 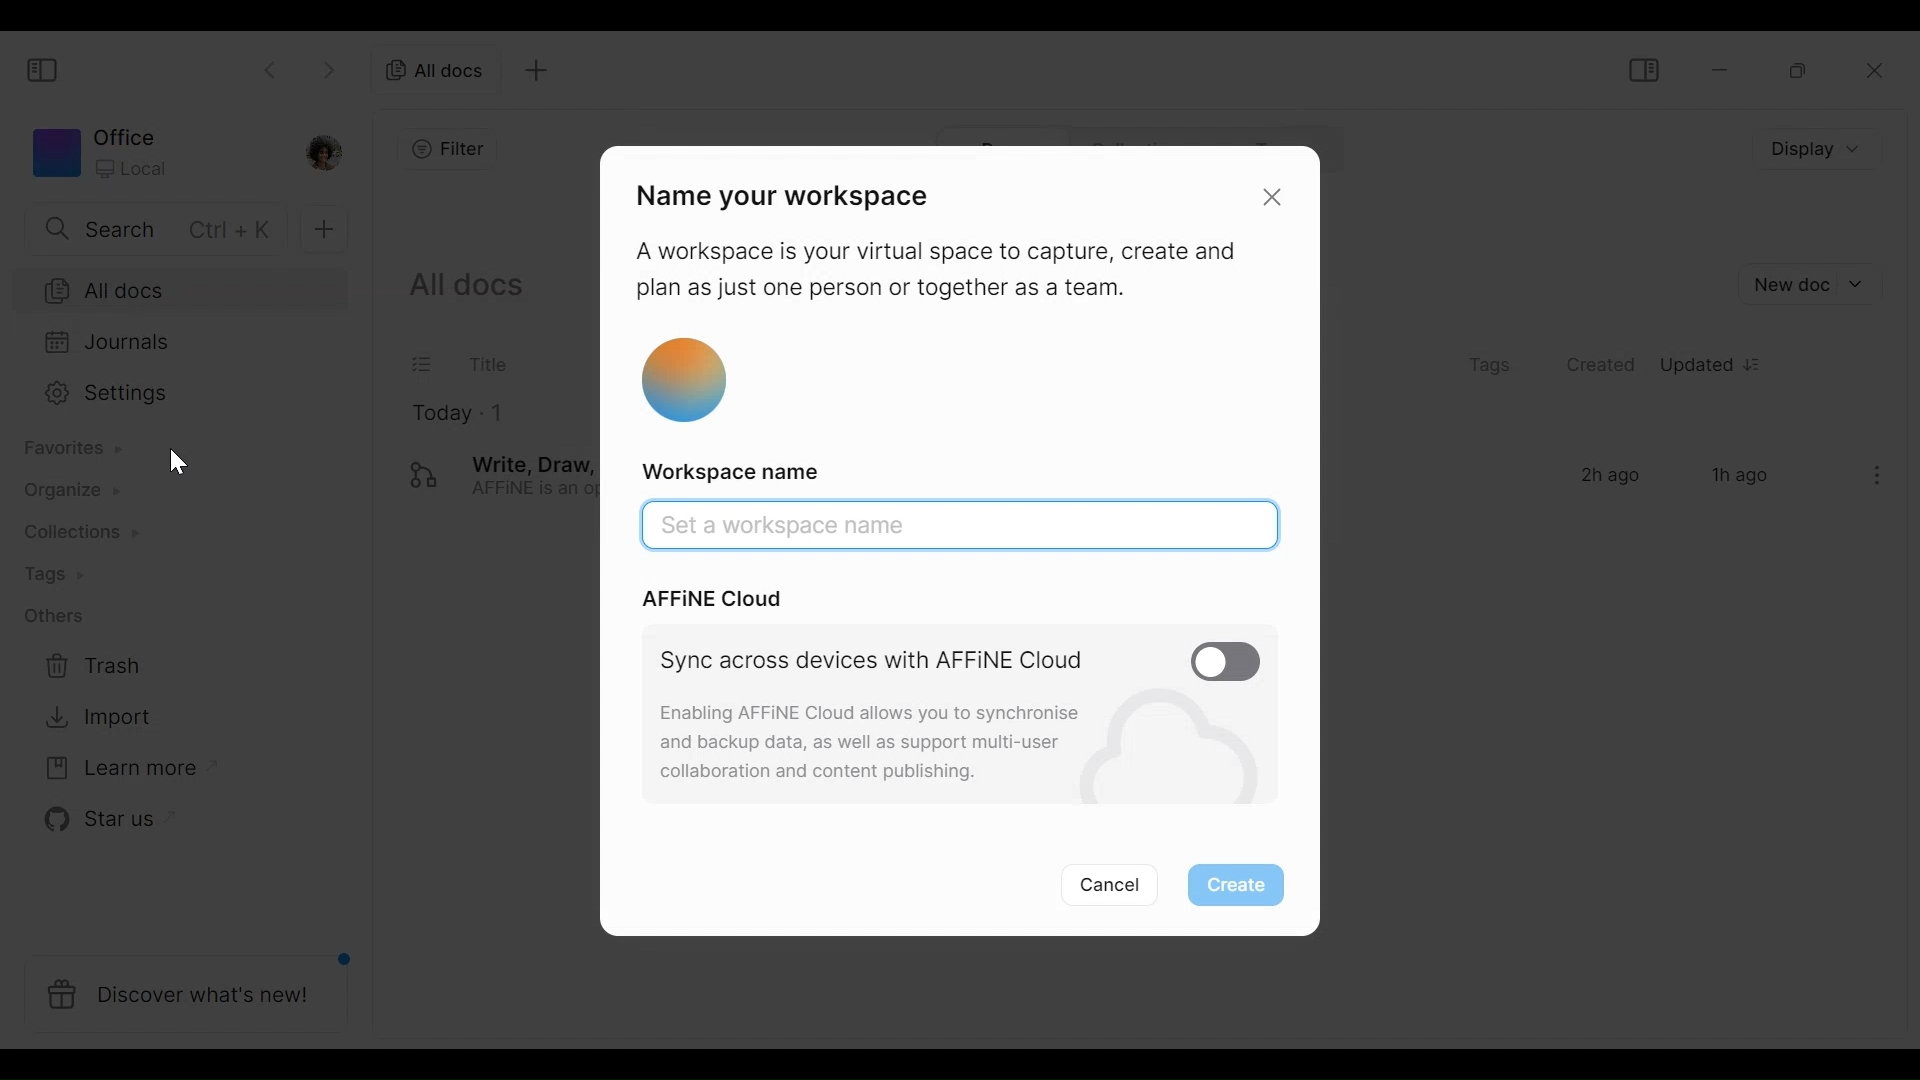 What do you see at coordinates (1490, 364) in the screenshot?
I see `Tags` at bounding box center [1490, 364].